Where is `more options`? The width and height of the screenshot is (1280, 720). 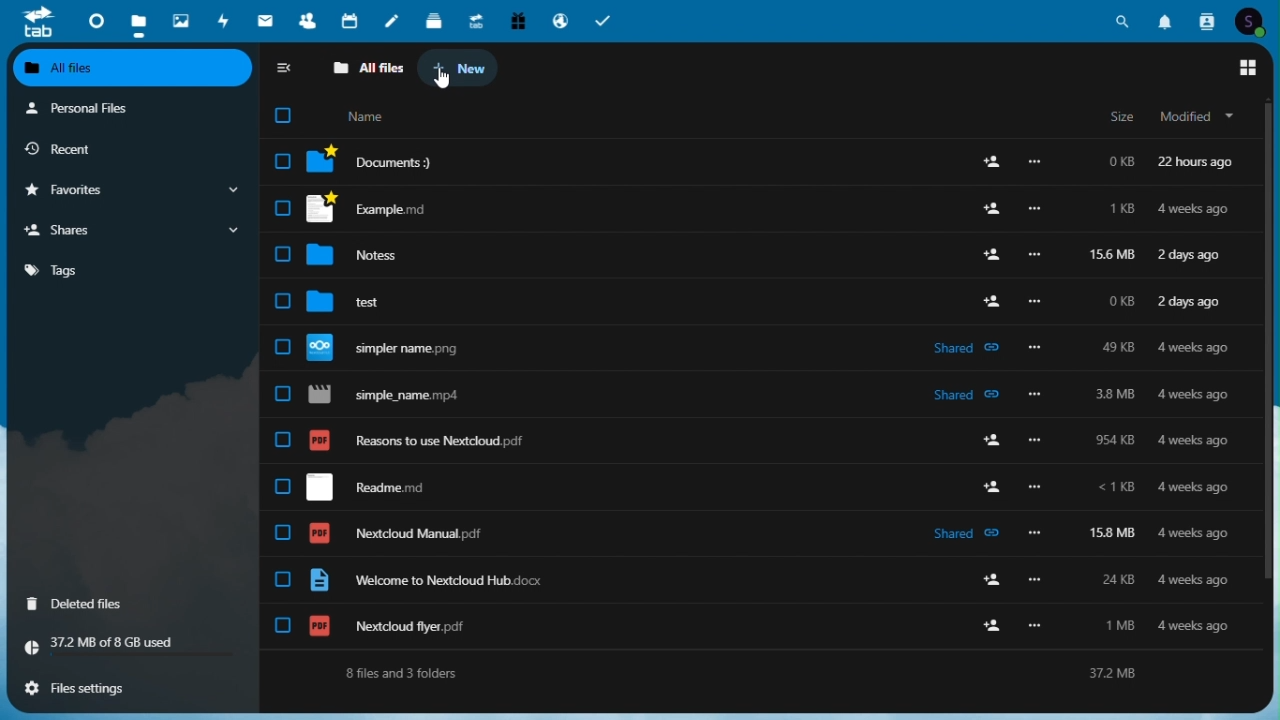 more options is located at coordinates (1036, 487).